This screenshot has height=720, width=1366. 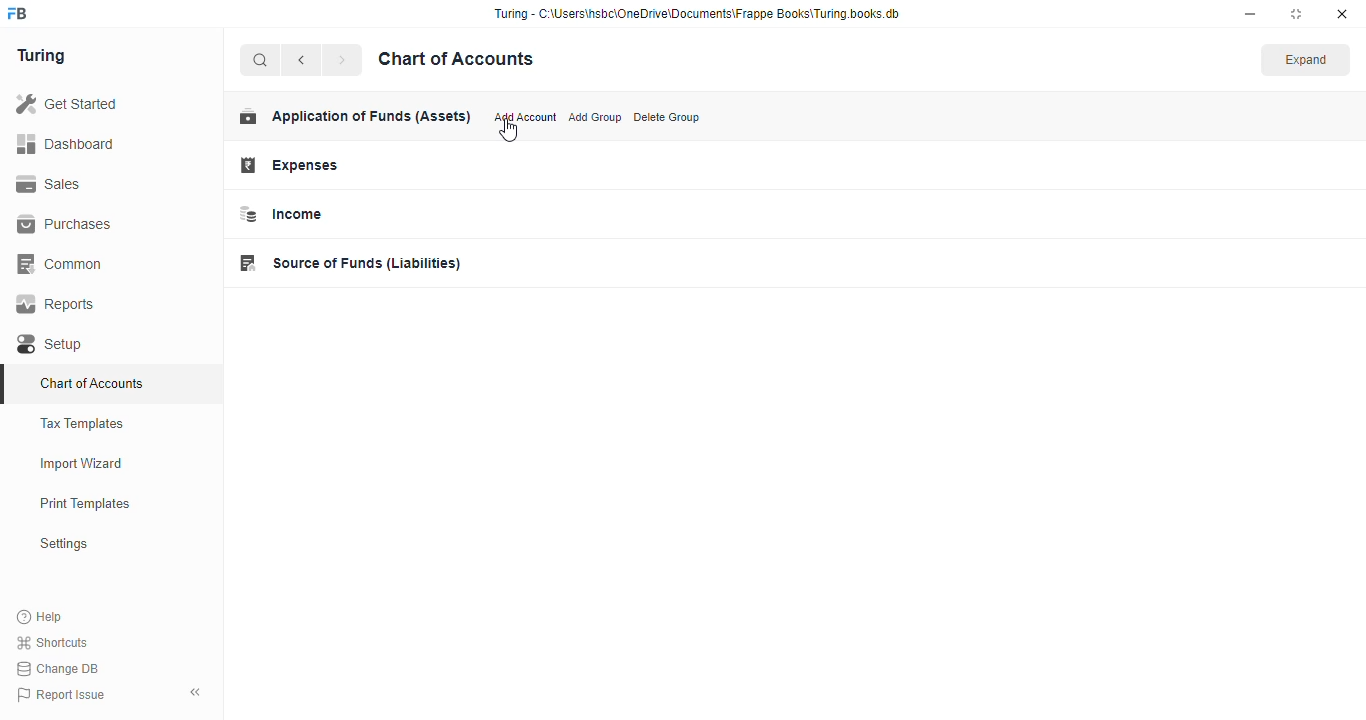 What do you see at coordinates (66, 103) in the screenshot?
I see `get started` at bounding box center [66, 103].